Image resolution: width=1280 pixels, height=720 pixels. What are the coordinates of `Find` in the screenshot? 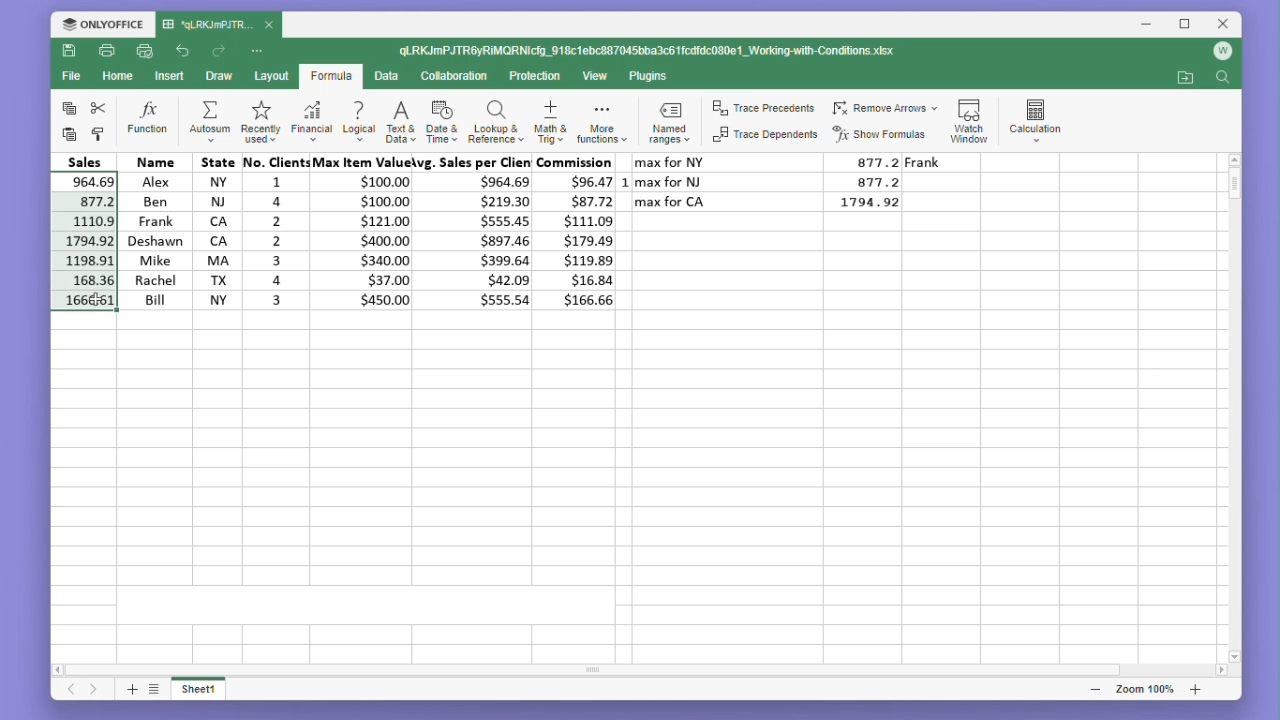 It's located at (1222, 80).